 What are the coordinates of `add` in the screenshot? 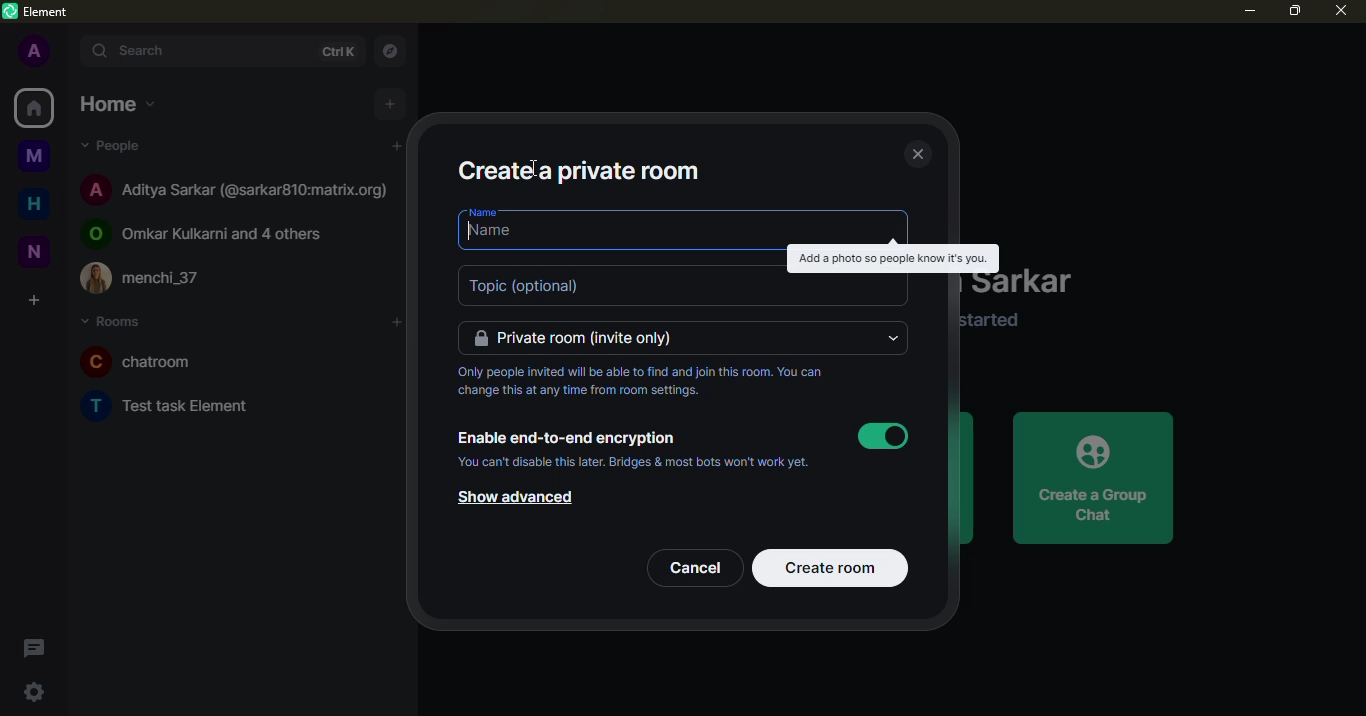 It's located at (392, 105).